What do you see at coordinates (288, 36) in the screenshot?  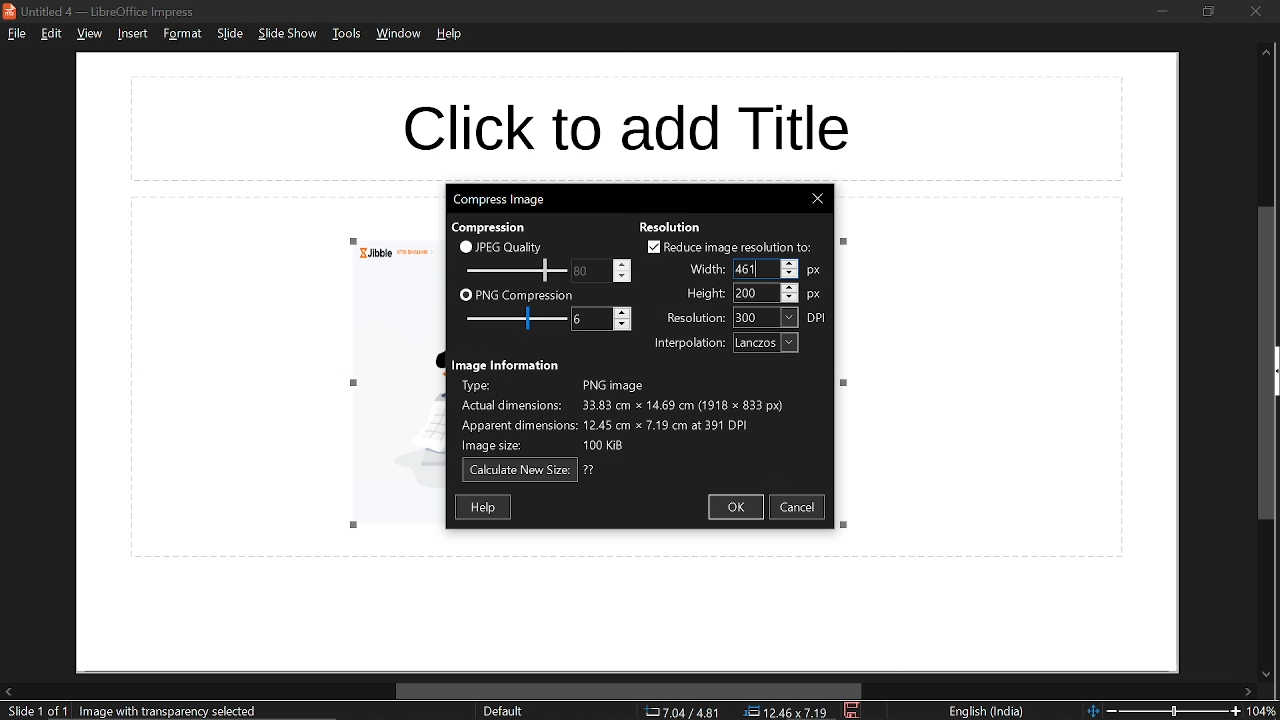 I see `slide show` at bounding box center [288, 36].